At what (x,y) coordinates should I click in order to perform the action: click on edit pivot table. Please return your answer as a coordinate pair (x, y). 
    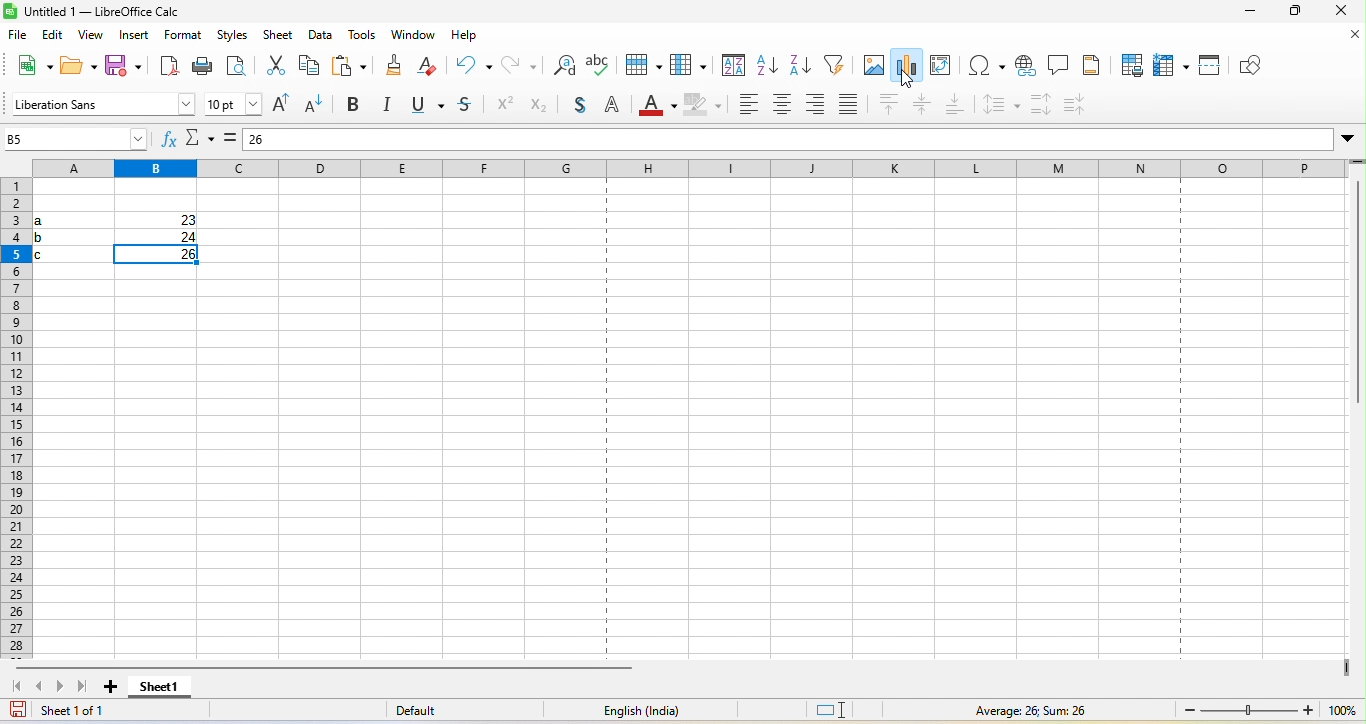
    Looking at the image, I should click on (941, 65).